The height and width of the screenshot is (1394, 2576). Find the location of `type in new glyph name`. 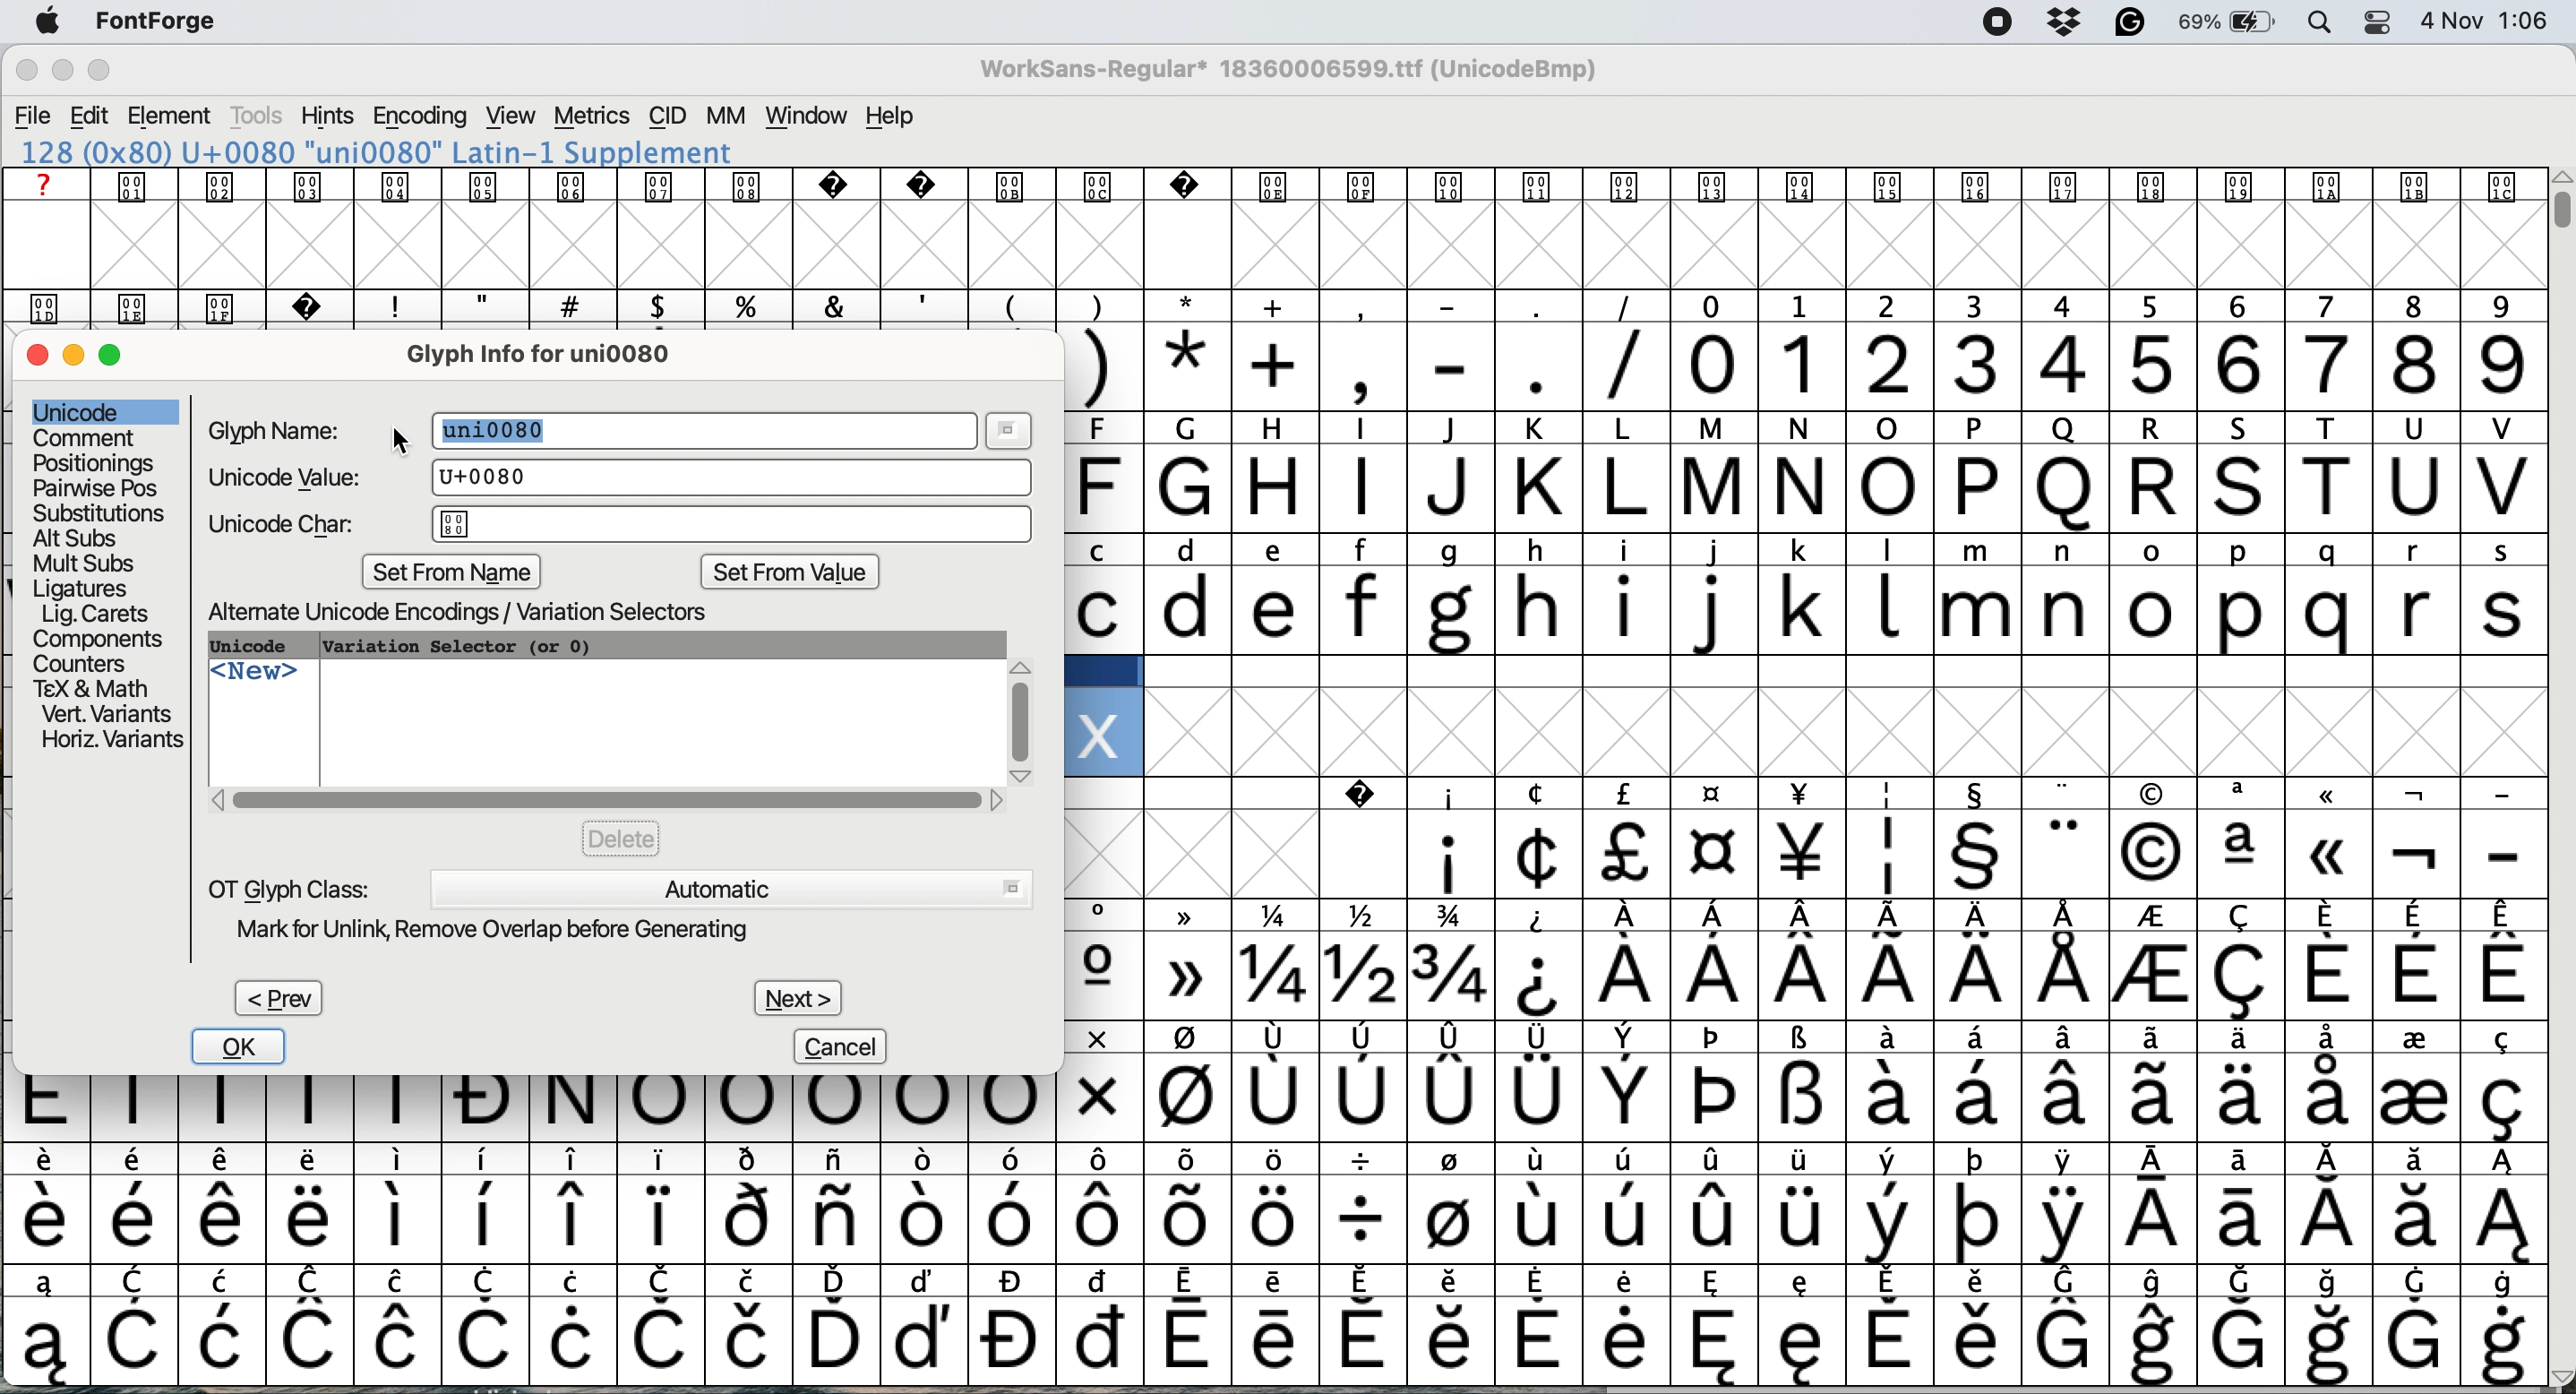

type in new glyph name is located at coordinates (512, 430).